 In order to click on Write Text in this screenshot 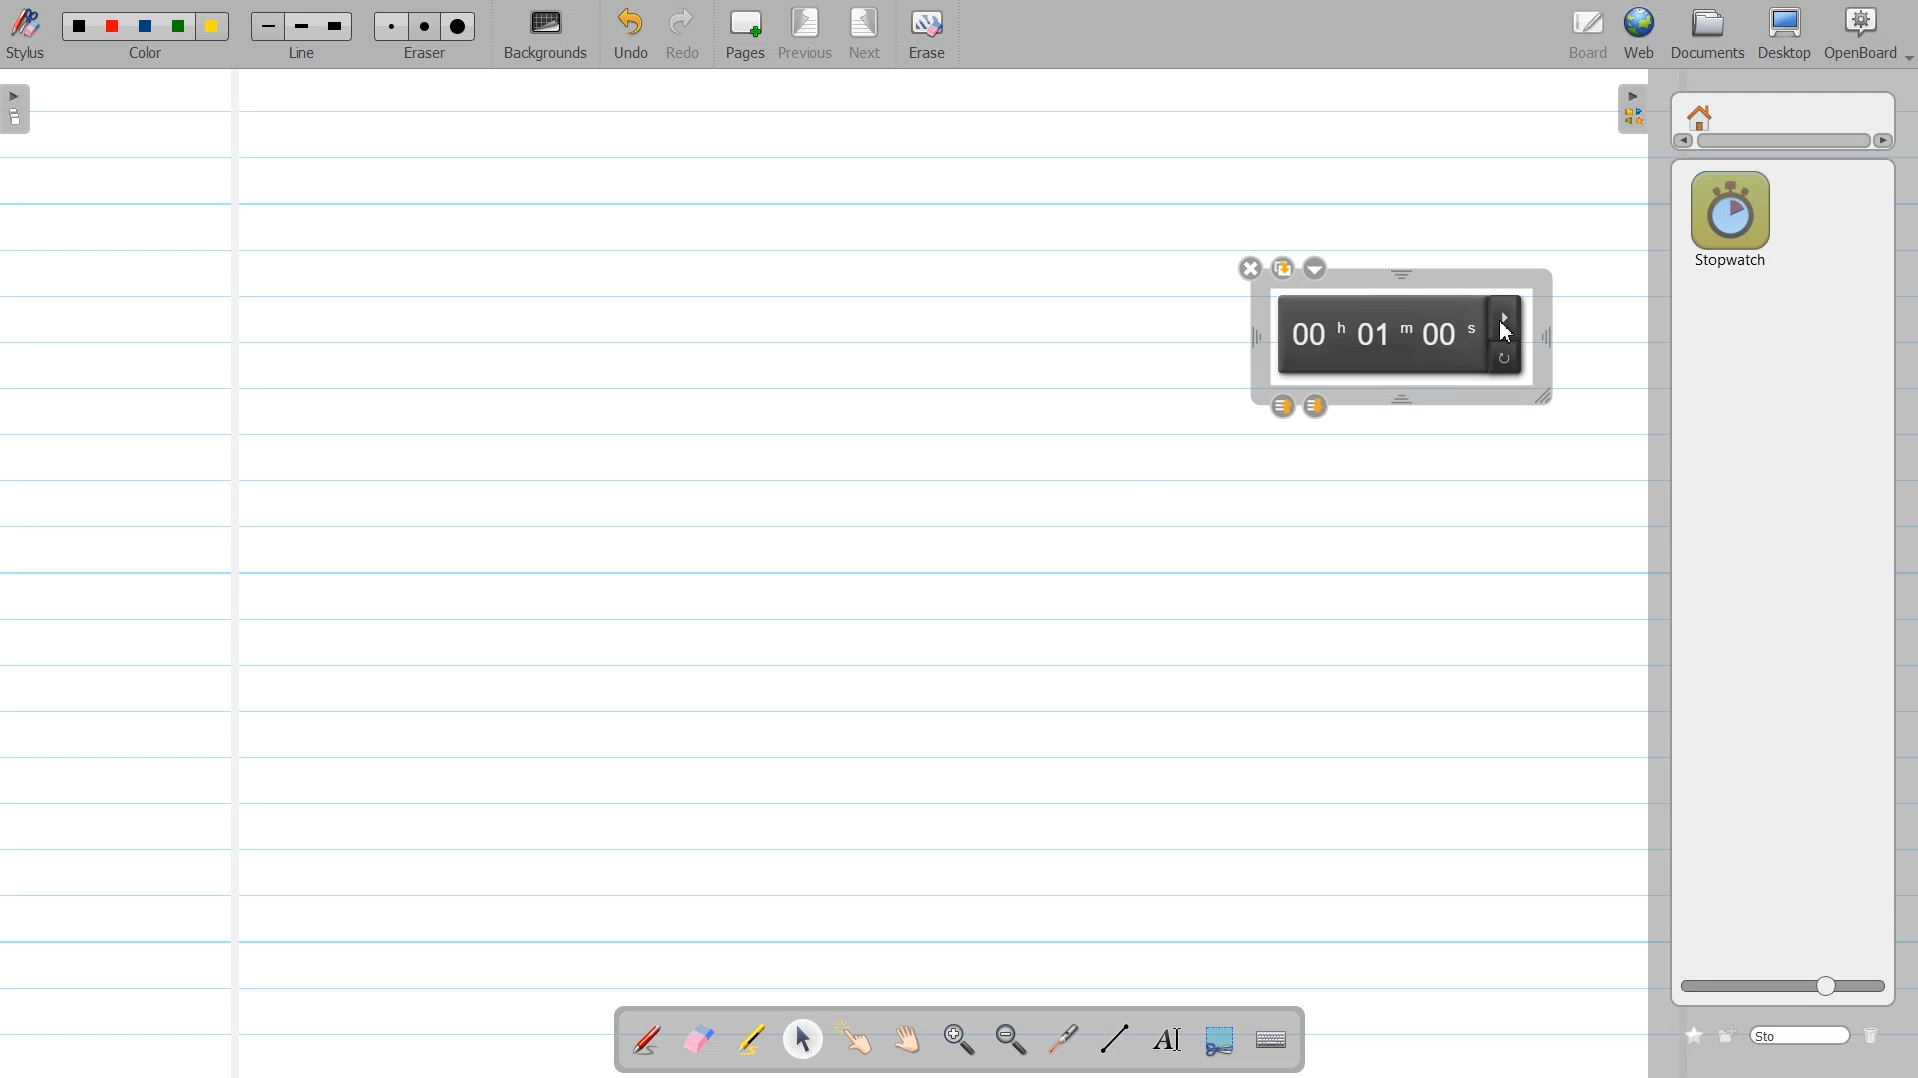, I will do `click(1166, 1040)`.